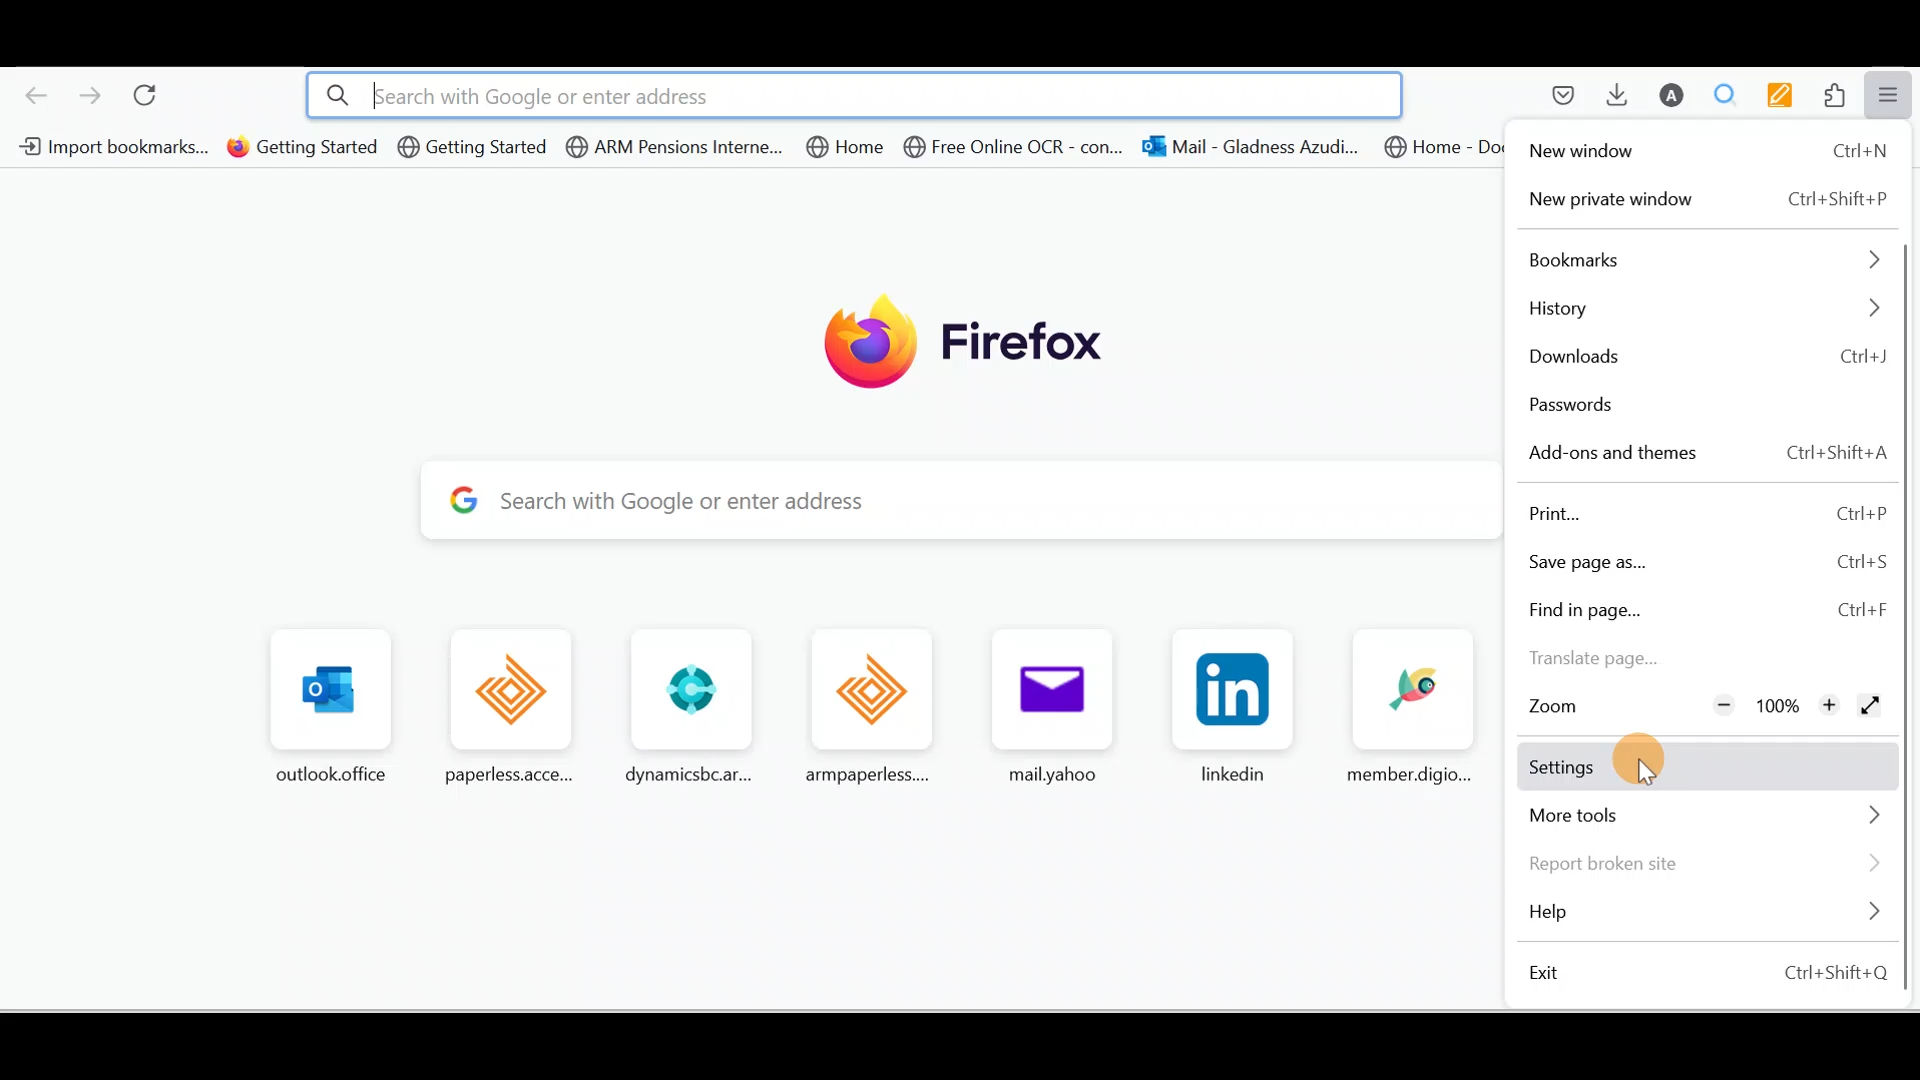 Image resolution: width=1920 pixels, height=1080 pixels. I want to click on Go back one page, so click(29, 96).